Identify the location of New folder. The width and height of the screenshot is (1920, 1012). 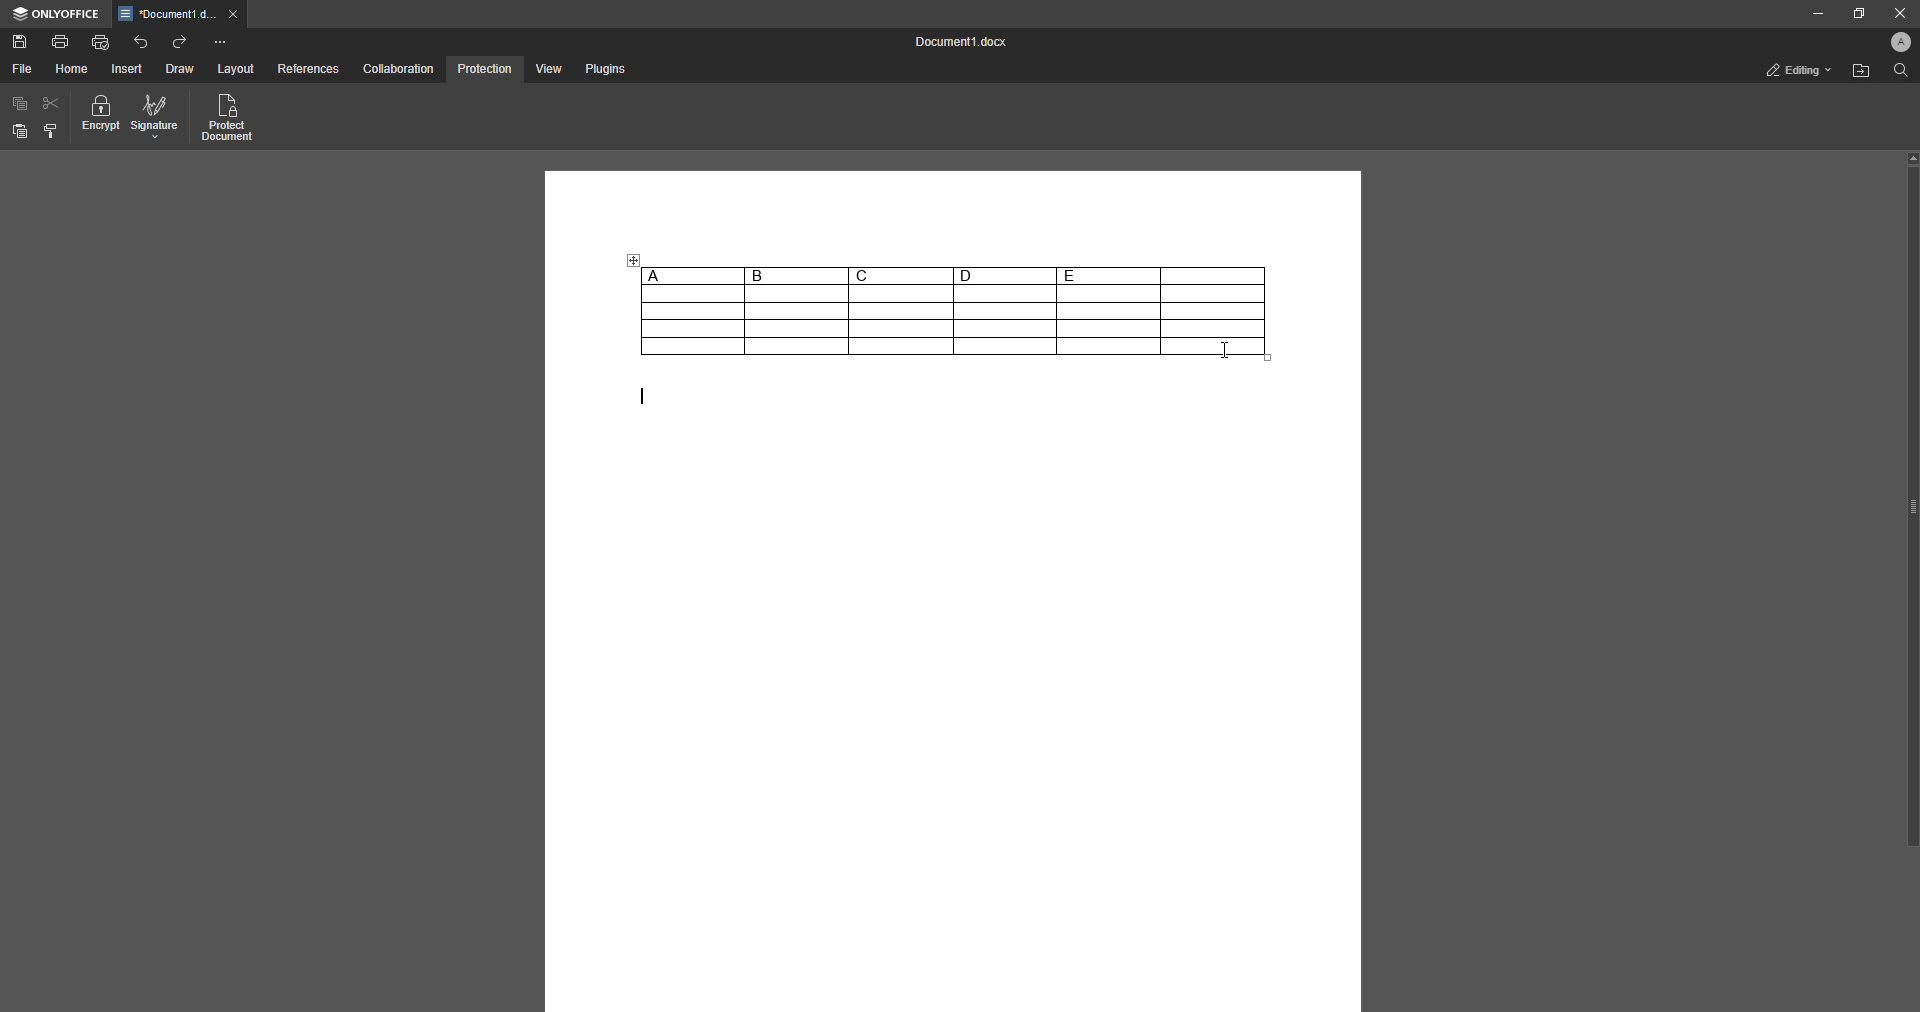
(1858, 73).